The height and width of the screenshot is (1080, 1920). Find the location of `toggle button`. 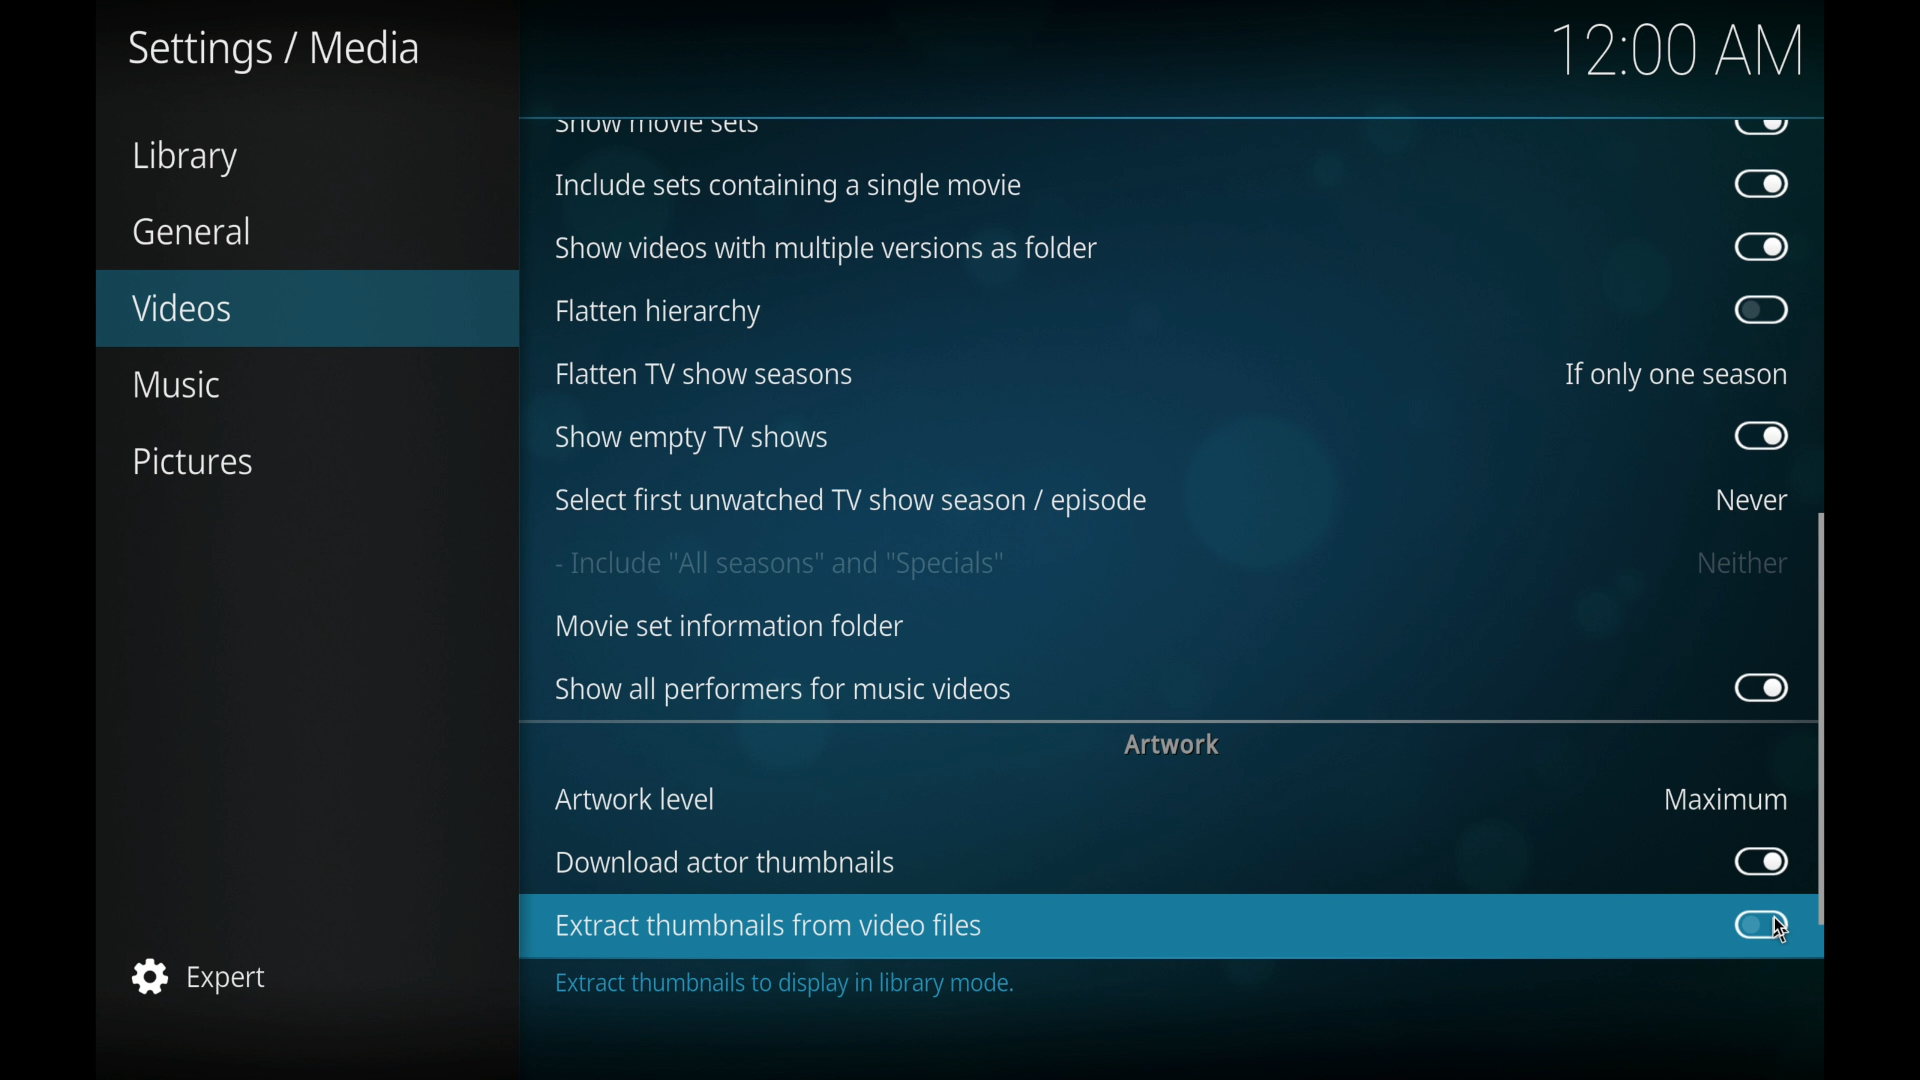

toggle button is located at coordinates (1763, 310).